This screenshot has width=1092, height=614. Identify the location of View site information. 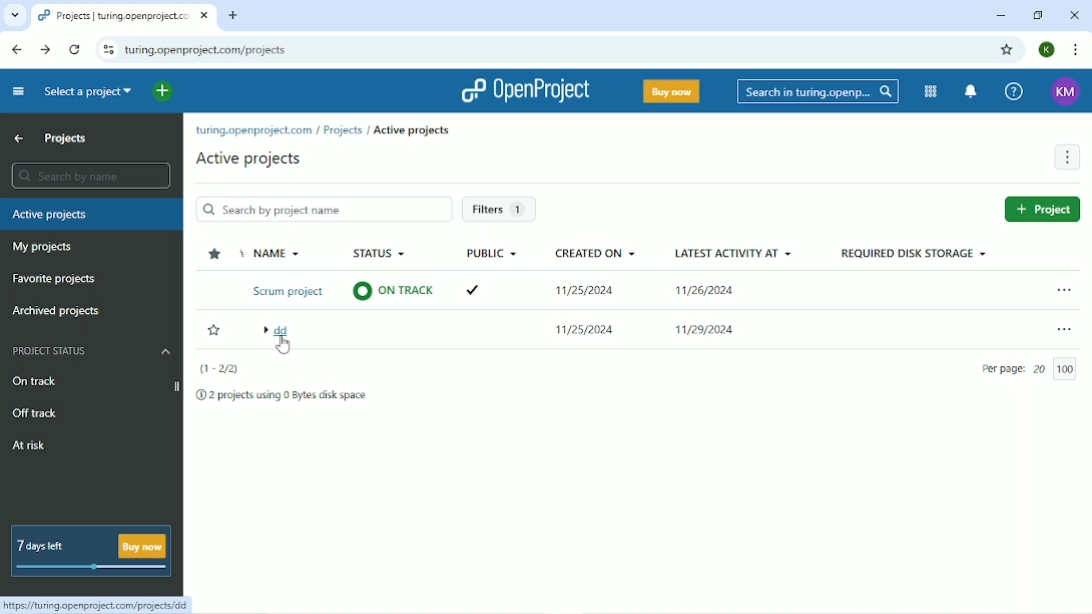
(106, 50).